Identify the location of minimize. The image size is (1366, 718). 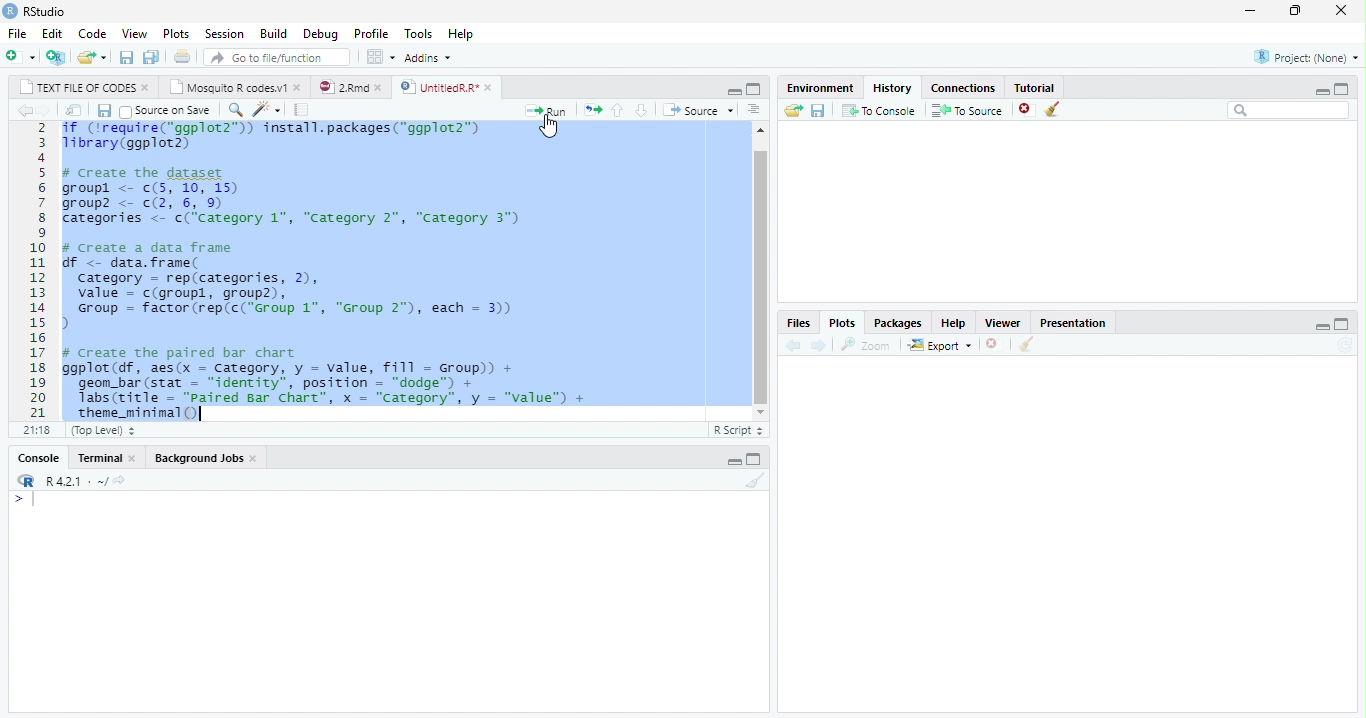
(734, 462).